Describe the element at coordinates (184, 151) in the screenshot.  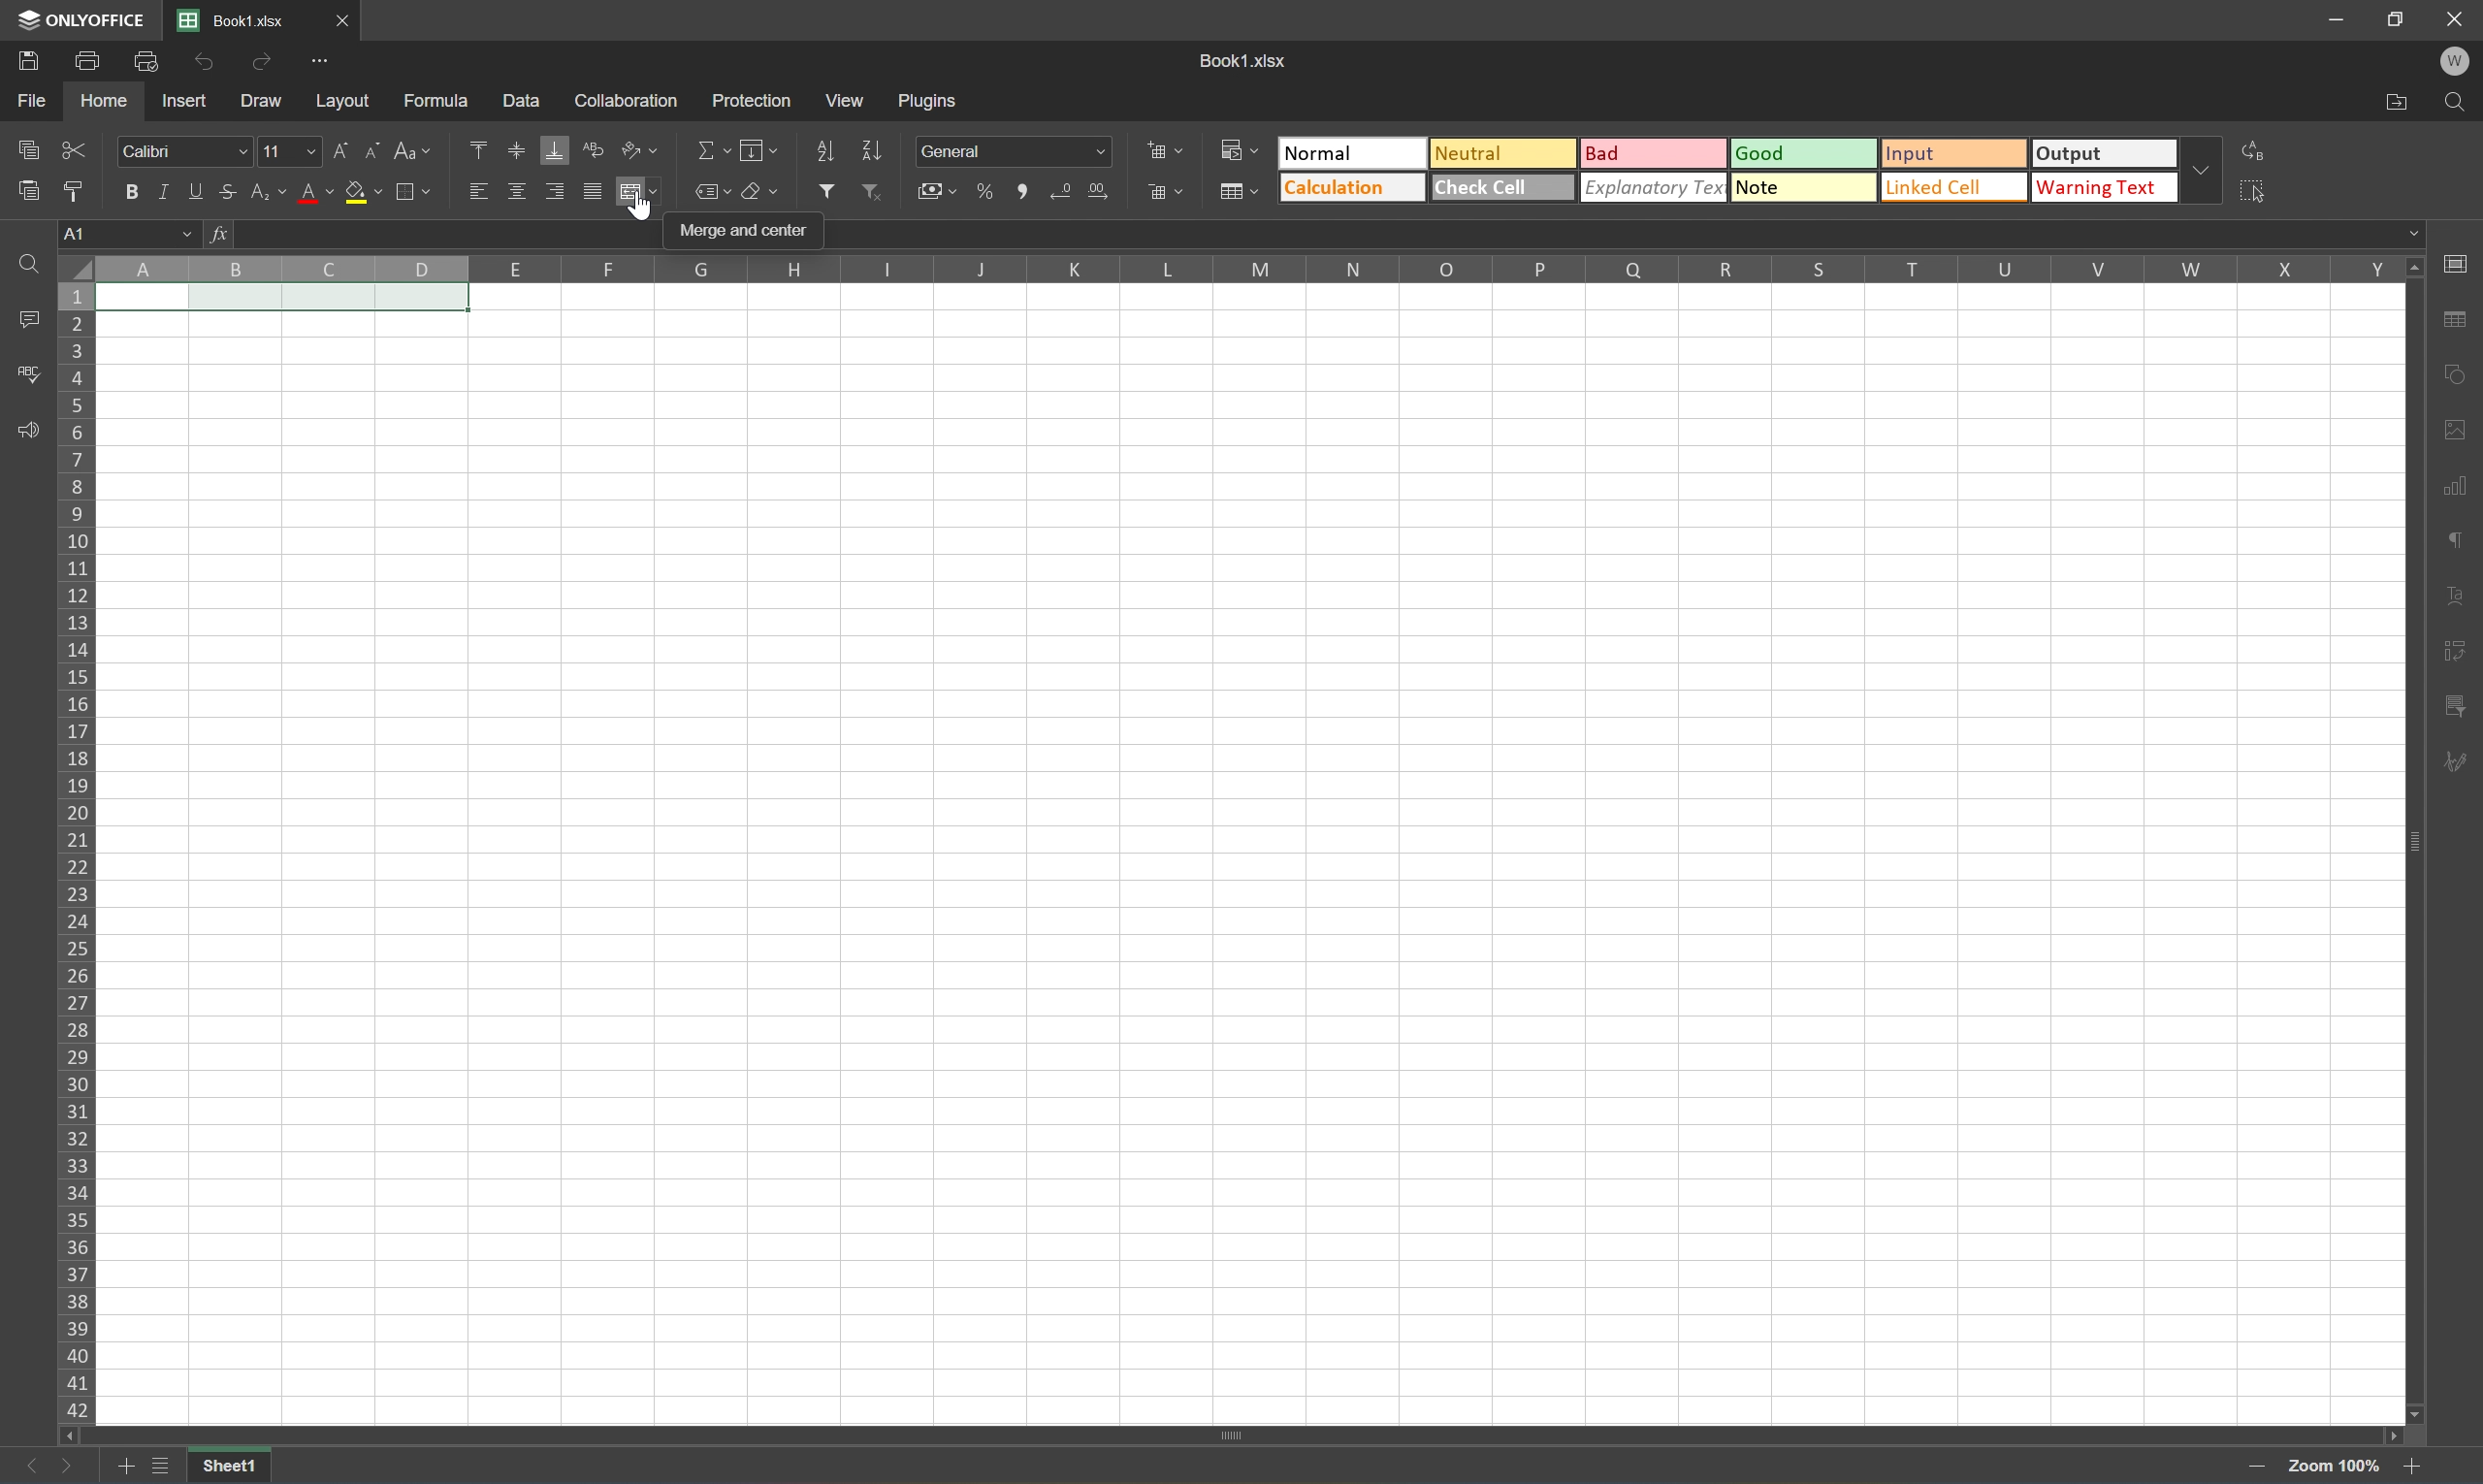
I see `Font` at that location.